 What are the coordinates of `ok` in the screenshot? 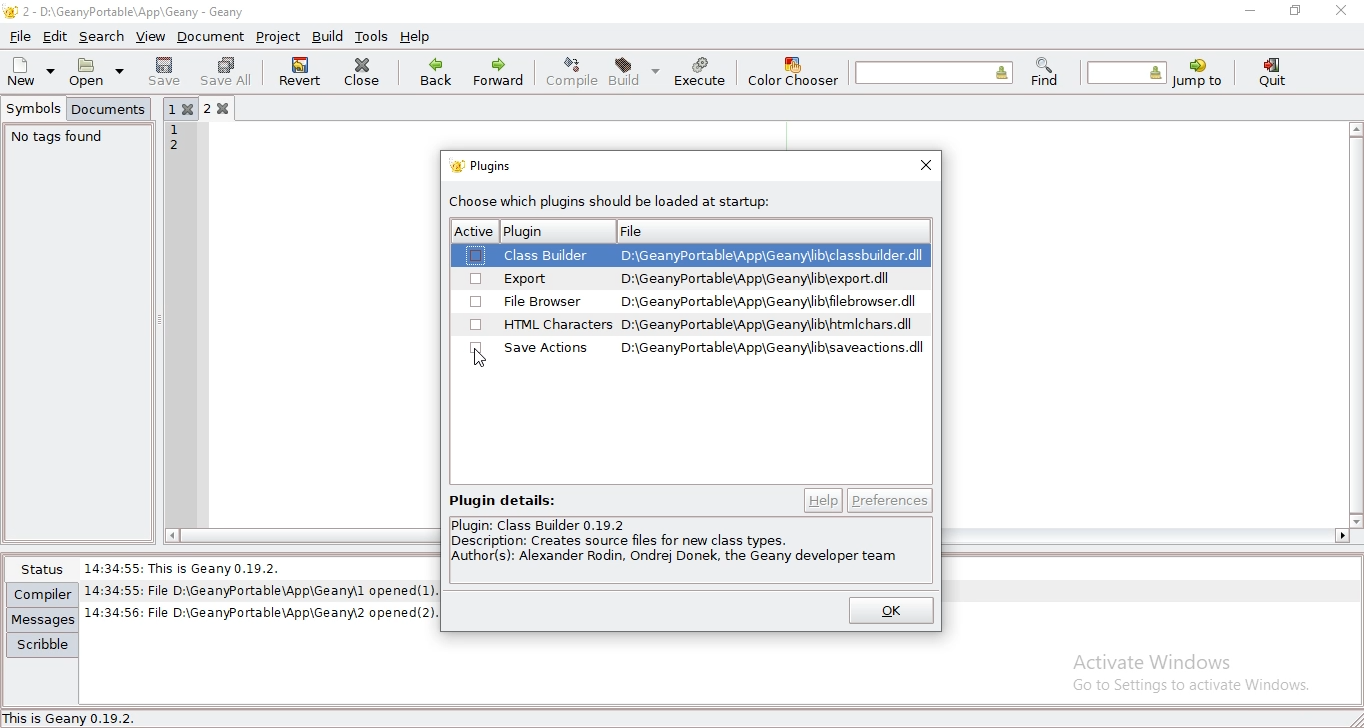 It's located at (890, 613).